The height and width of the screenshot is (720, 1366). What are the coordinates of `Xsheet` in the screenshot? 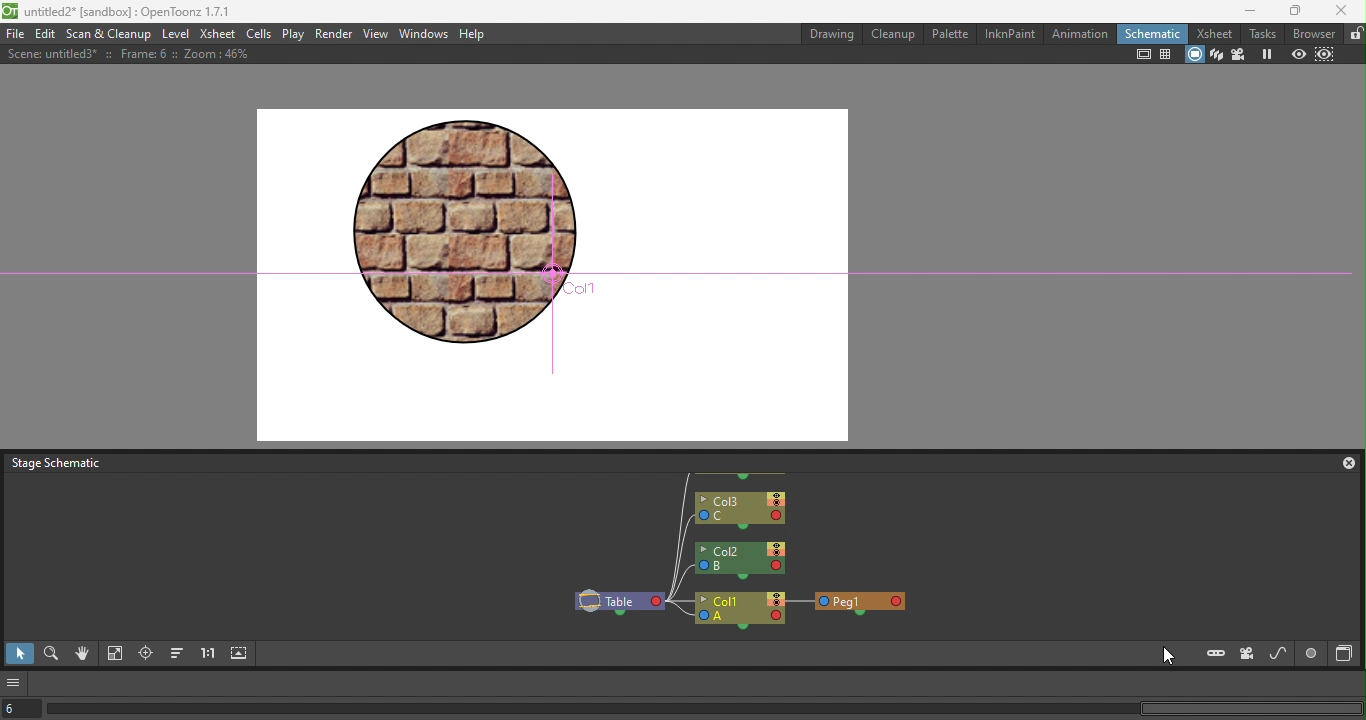 It's located at (217, 34).